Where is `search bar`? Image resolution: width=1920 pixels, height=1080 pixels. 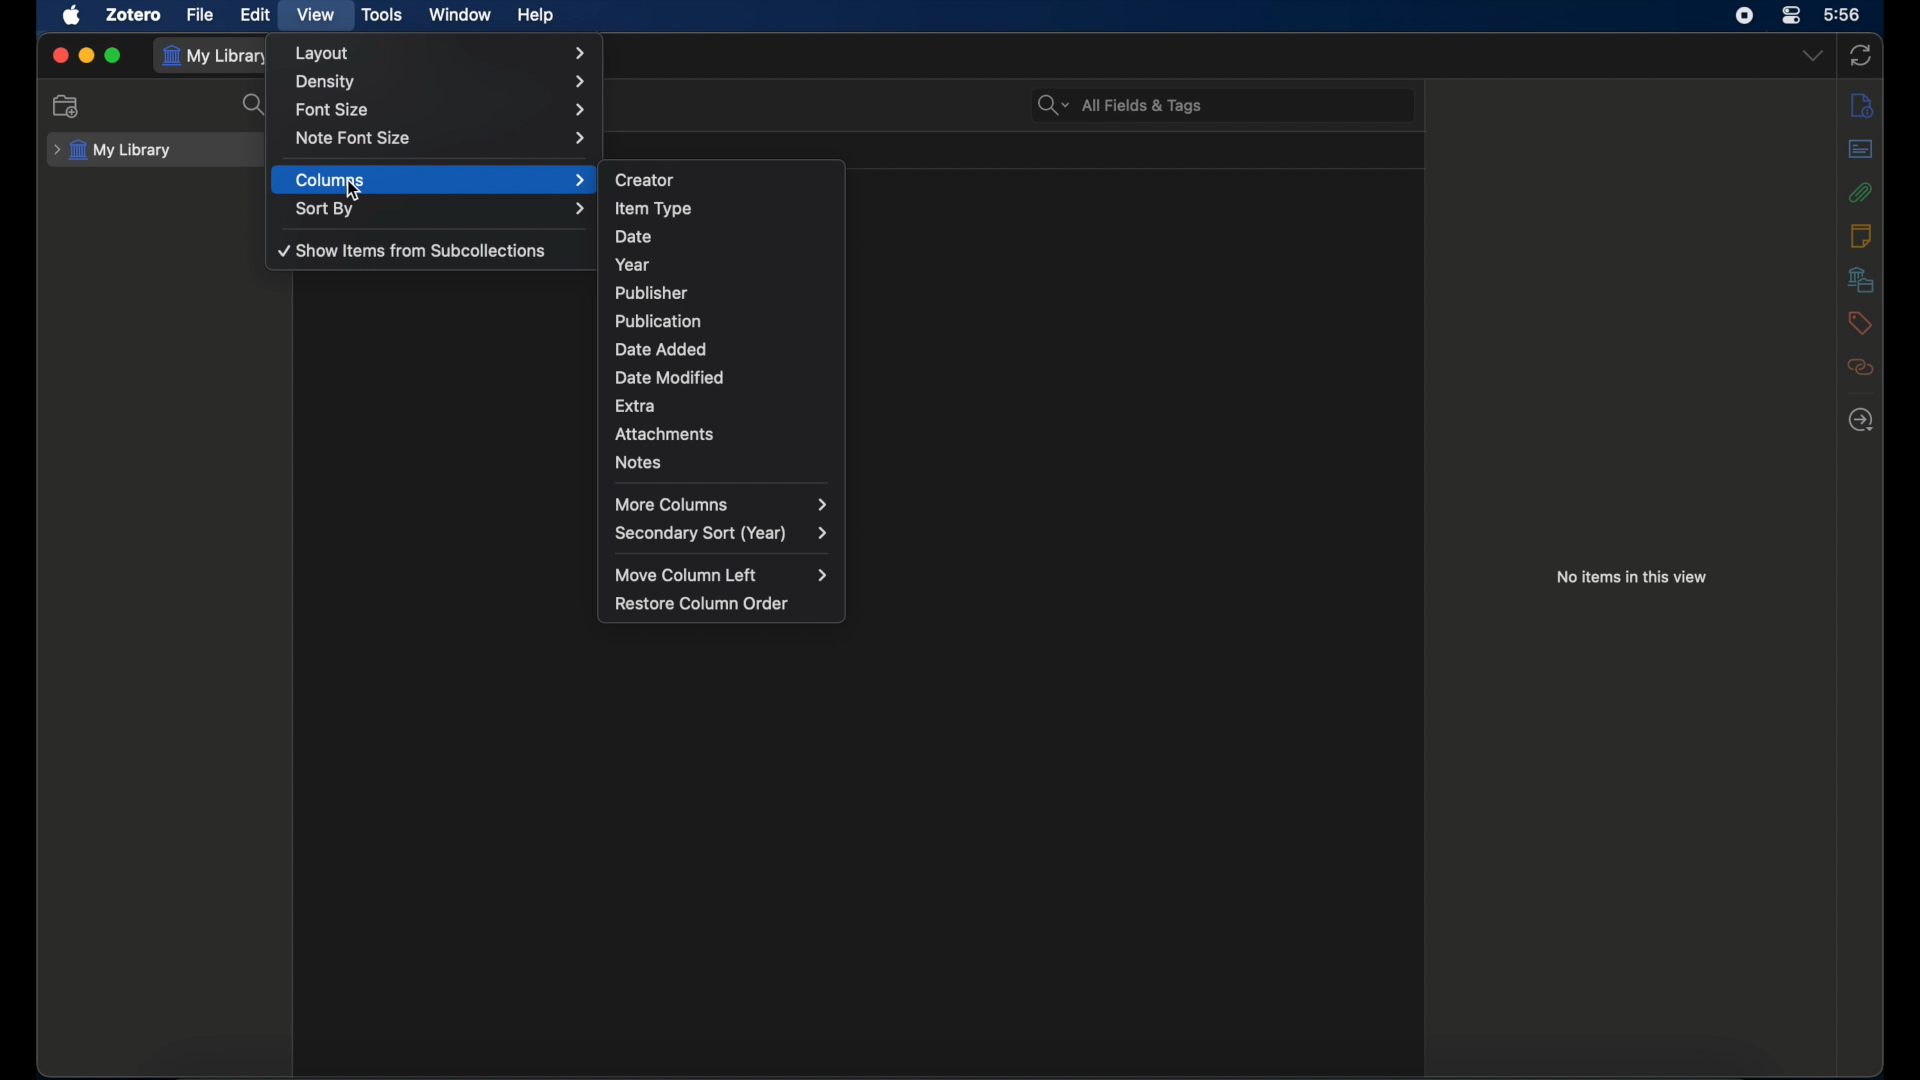 search bar is located at coordinates (1120, 104).